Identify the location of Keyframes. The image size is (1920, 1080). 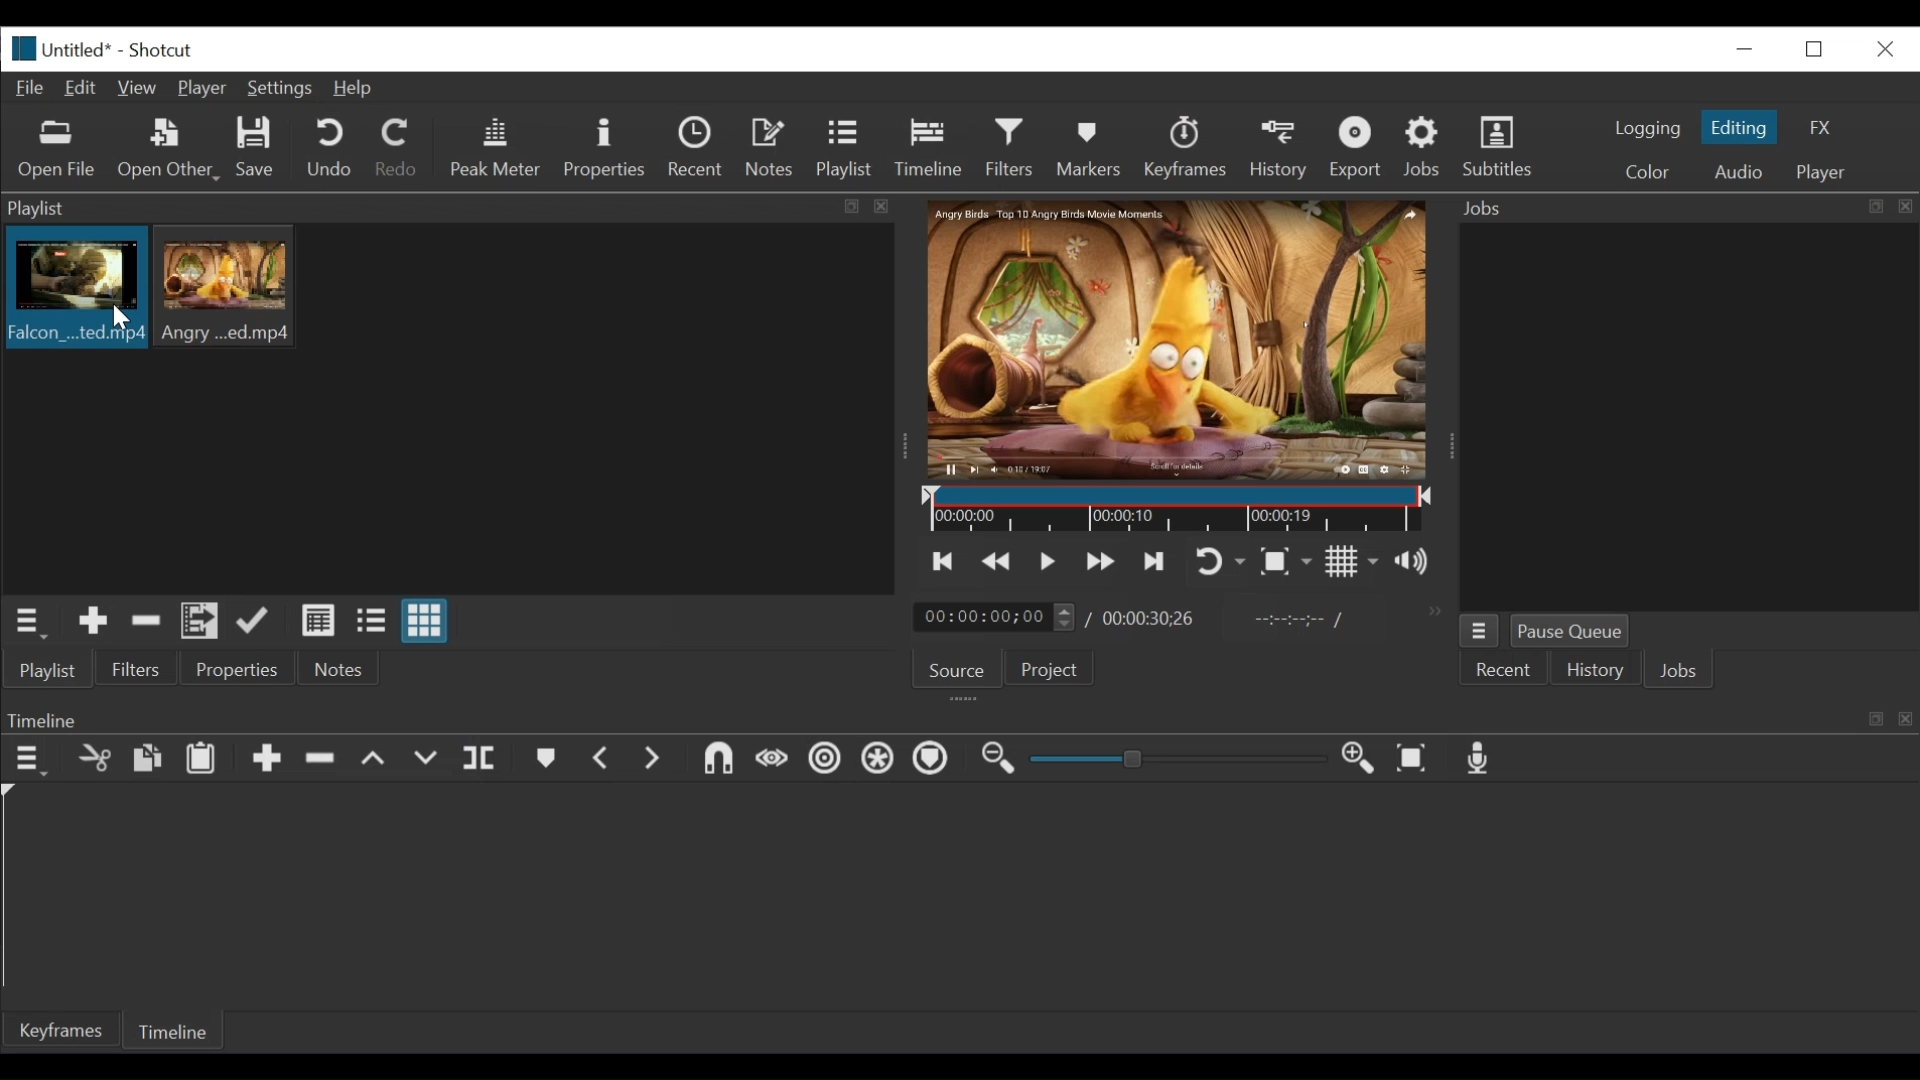
(63, 1030).